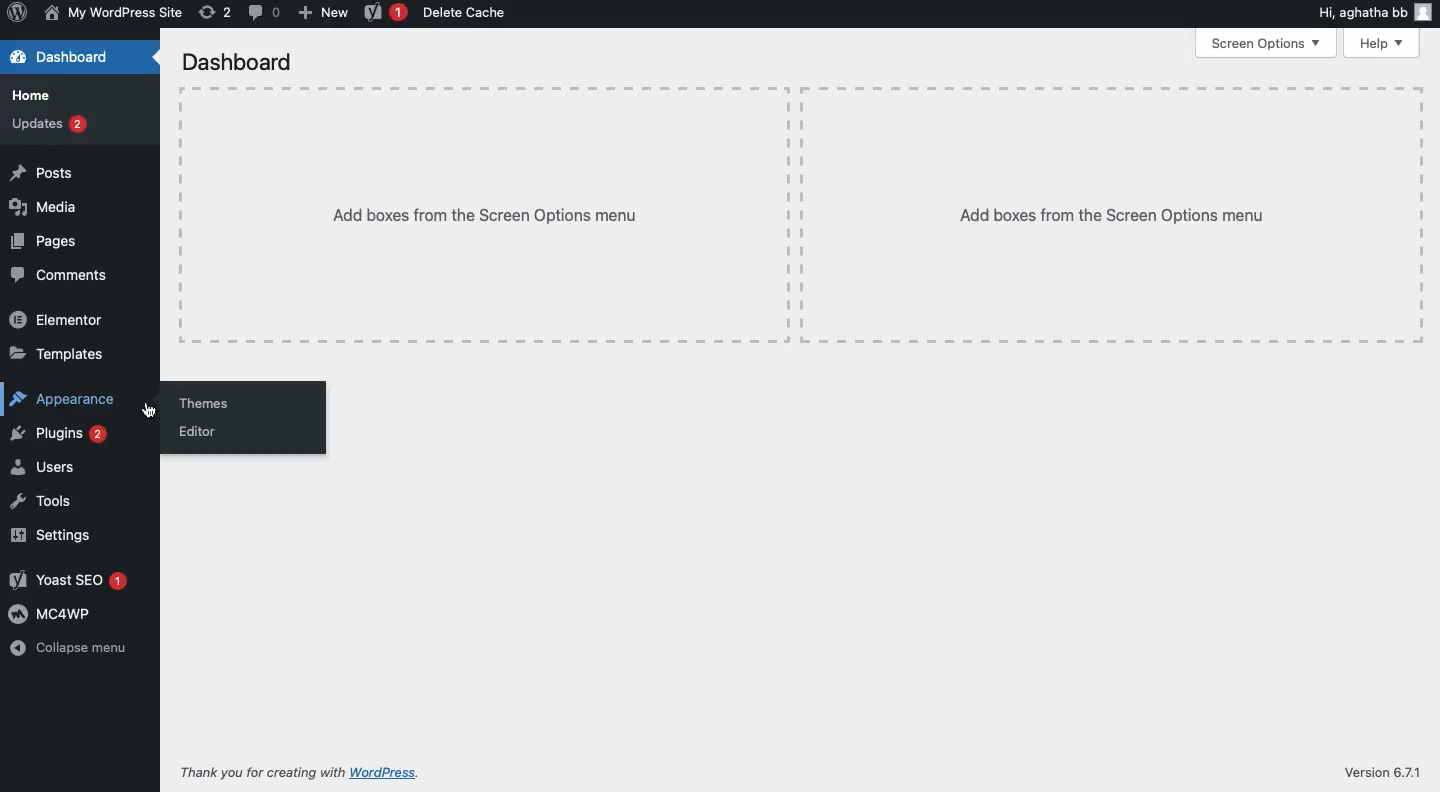 The width and height of the screenshot is (1440, 792). I want to click on Revision, so click(217, 11).